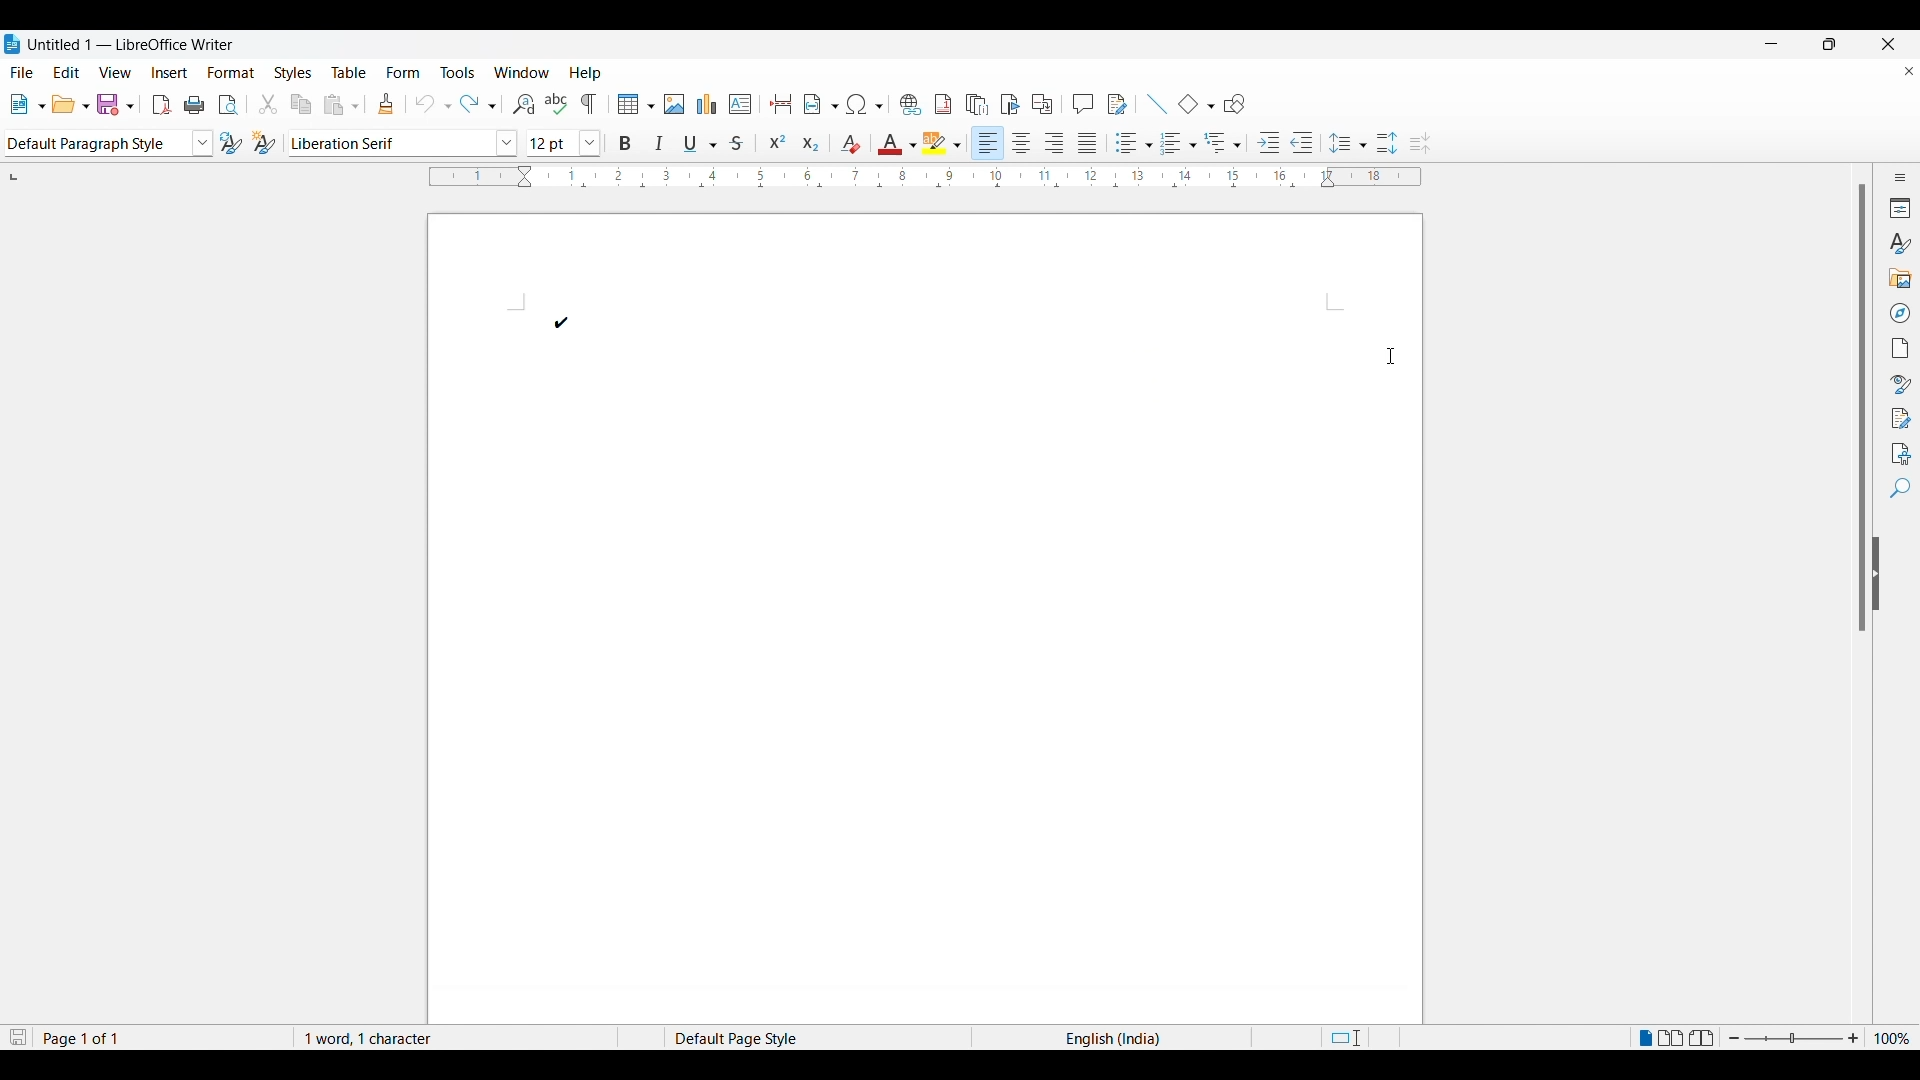 Image resolution: width=1920 pixels, height=1080 pixels. What do you see at coordinates (1389, 354) in the screenshot?
I see `cursor` at bounding box center [1389, 354].